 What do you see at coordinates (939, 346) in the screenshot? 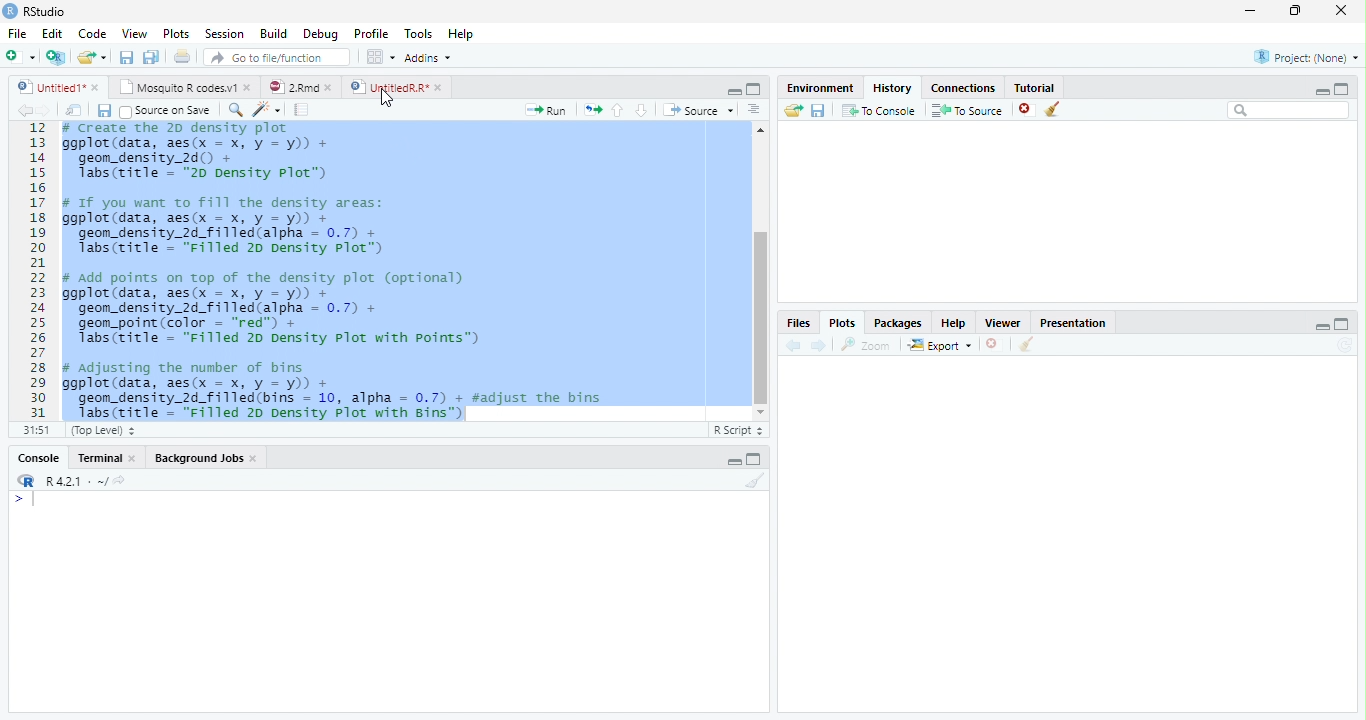
I see `export` at bounding box center [939, 346].